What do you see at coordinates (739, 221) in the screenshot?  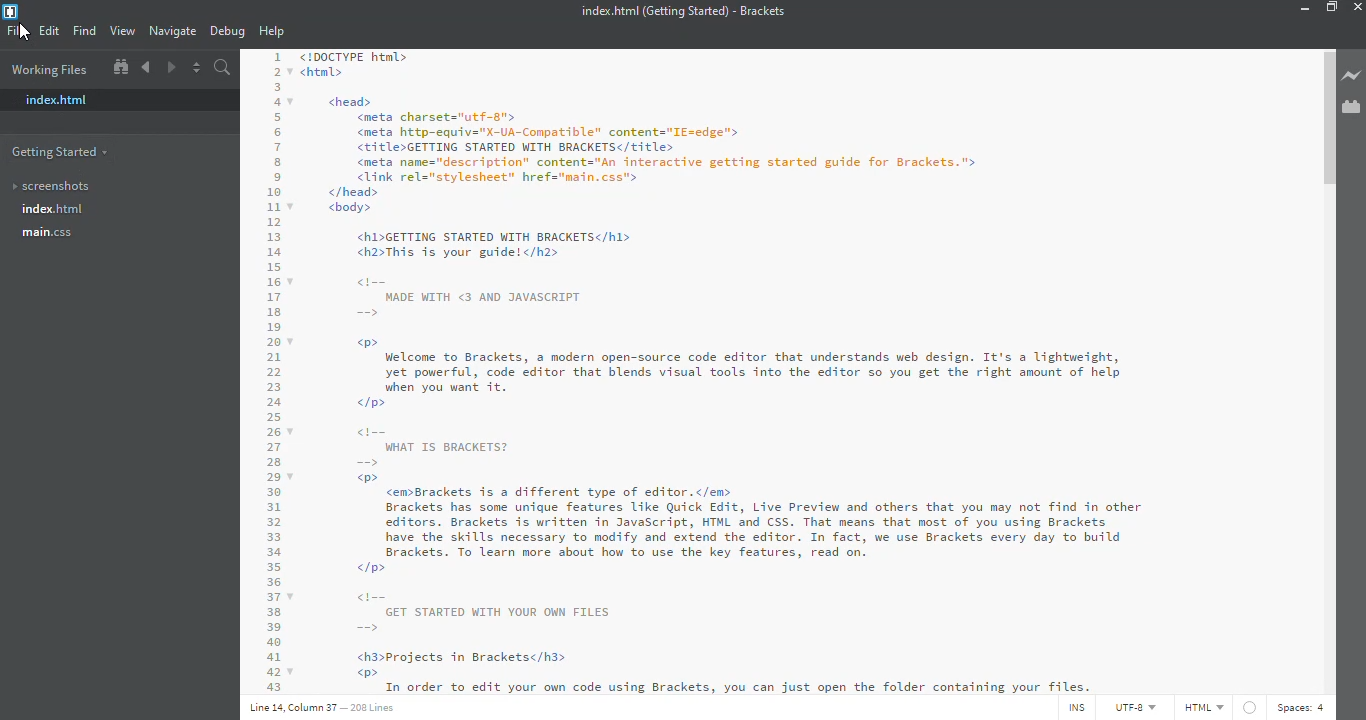 I see `<!DOCTYPE html>
<htal>
<head>
<meta charsets"utf-g">
<meta http-equiv="X-UA-Conpatible" content="IE=edge">
<title>GETTING STARTED WITH BRACKETS</title>
<meta name="description” content="An interactive getting started guide for Brackets.">
<link rel="stylesheet" href="nain.css">
</head>
<body>
<h1>GETTING STARTED WITH BRACKETS</hl>
<h2>This is your guide!</h2>
MADE WITH <3 AND JAVASCRIPT
>
Welcome to Brackets, a modern open-source code editor that understands web design. It's a lightweight,
yet powerful, code editor that blends visual tools into the editor so you get the right amount of help
hen A Sa` at bounding box center [739, 221].